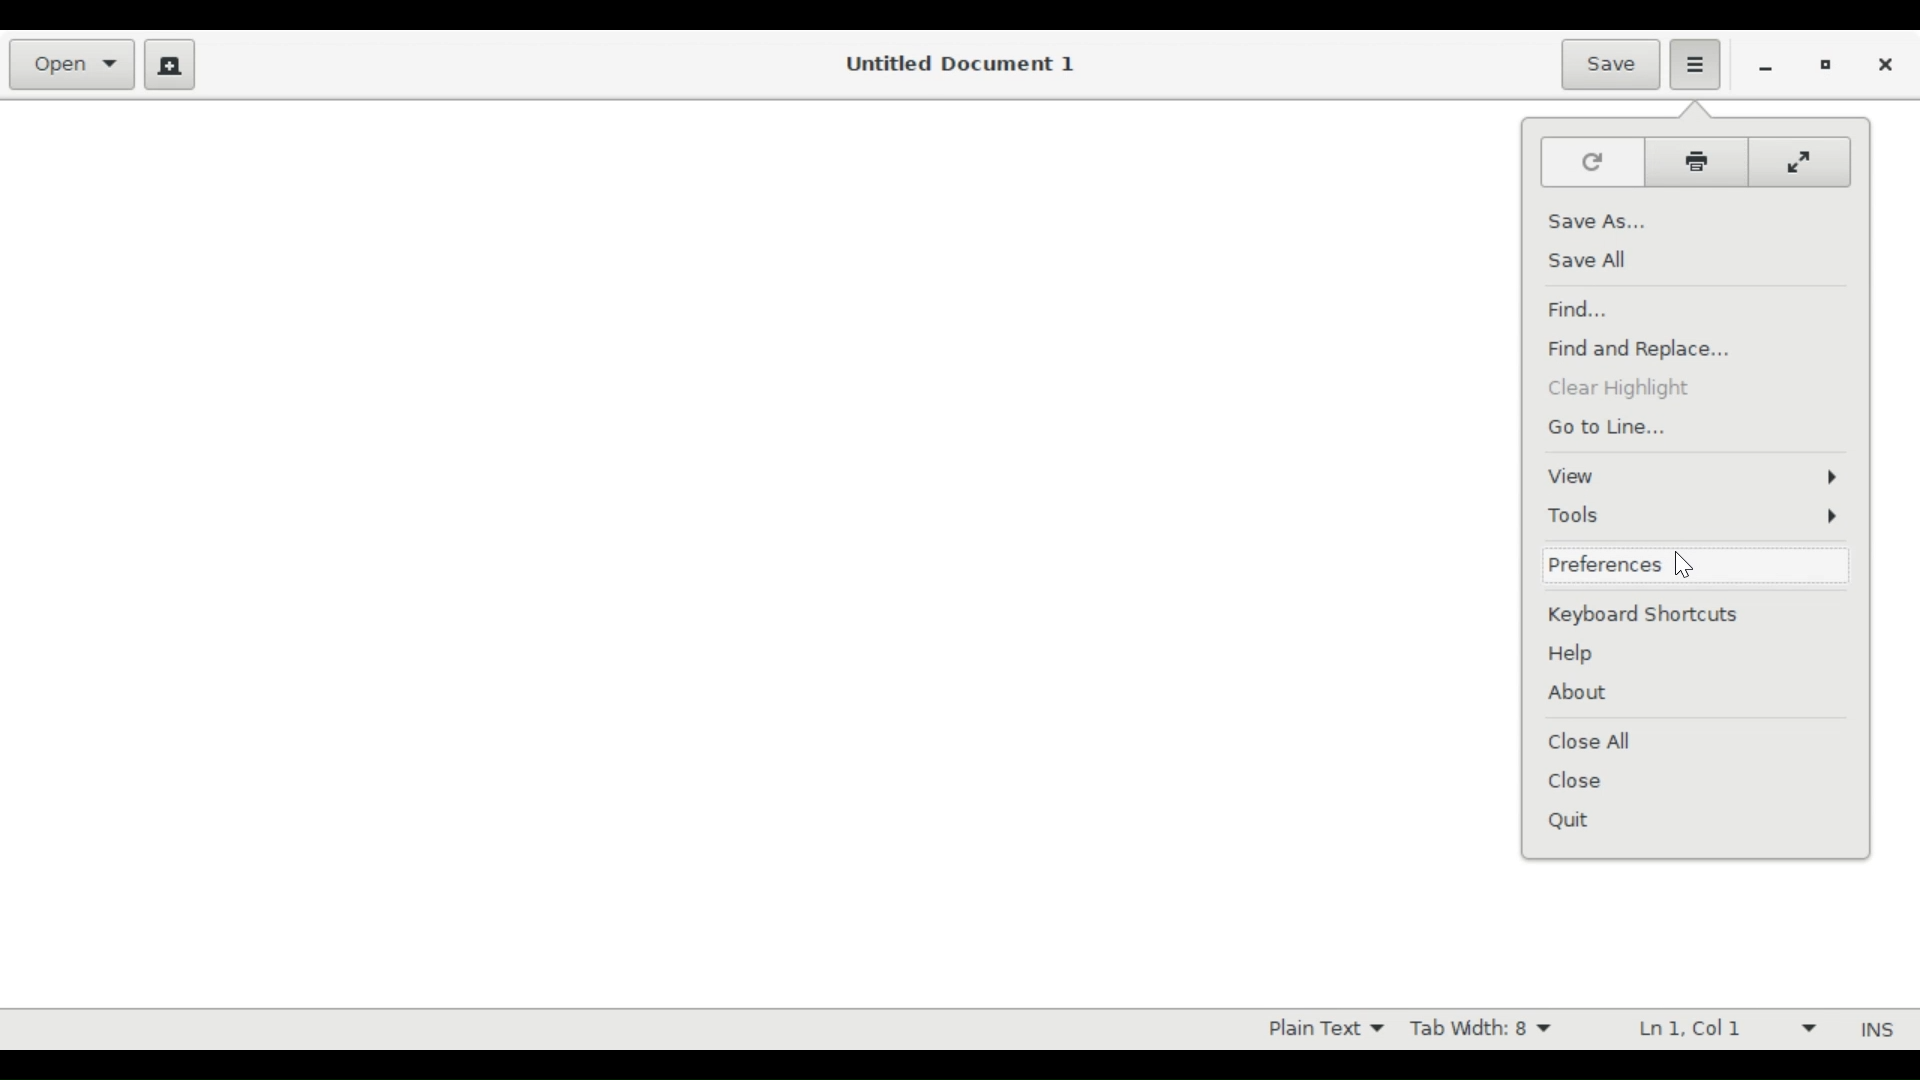 The width and height of the screenshot is (1920, 1080). I want to click on Save All, so click(1588, 262).